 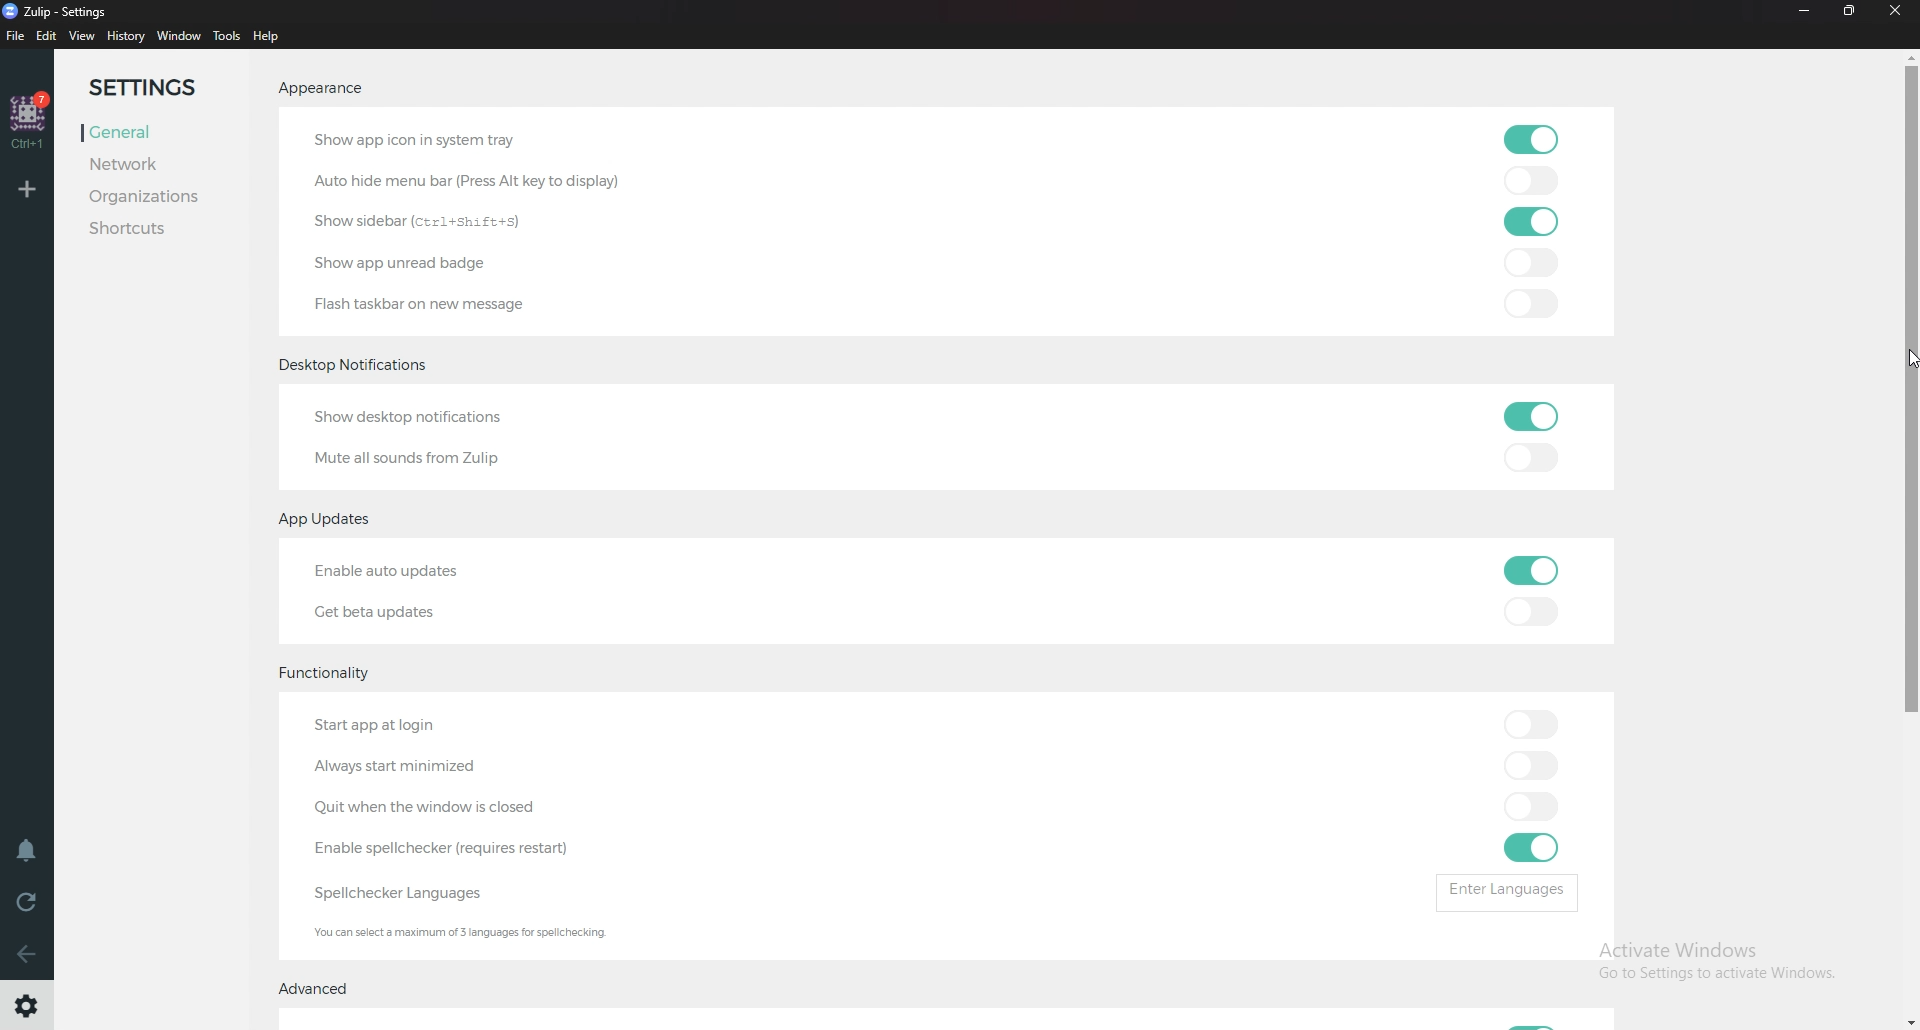 What do you see at coordinates (1806, 11) in the screenshot?
I see `Minimize` at bounding box center [1806, 11].